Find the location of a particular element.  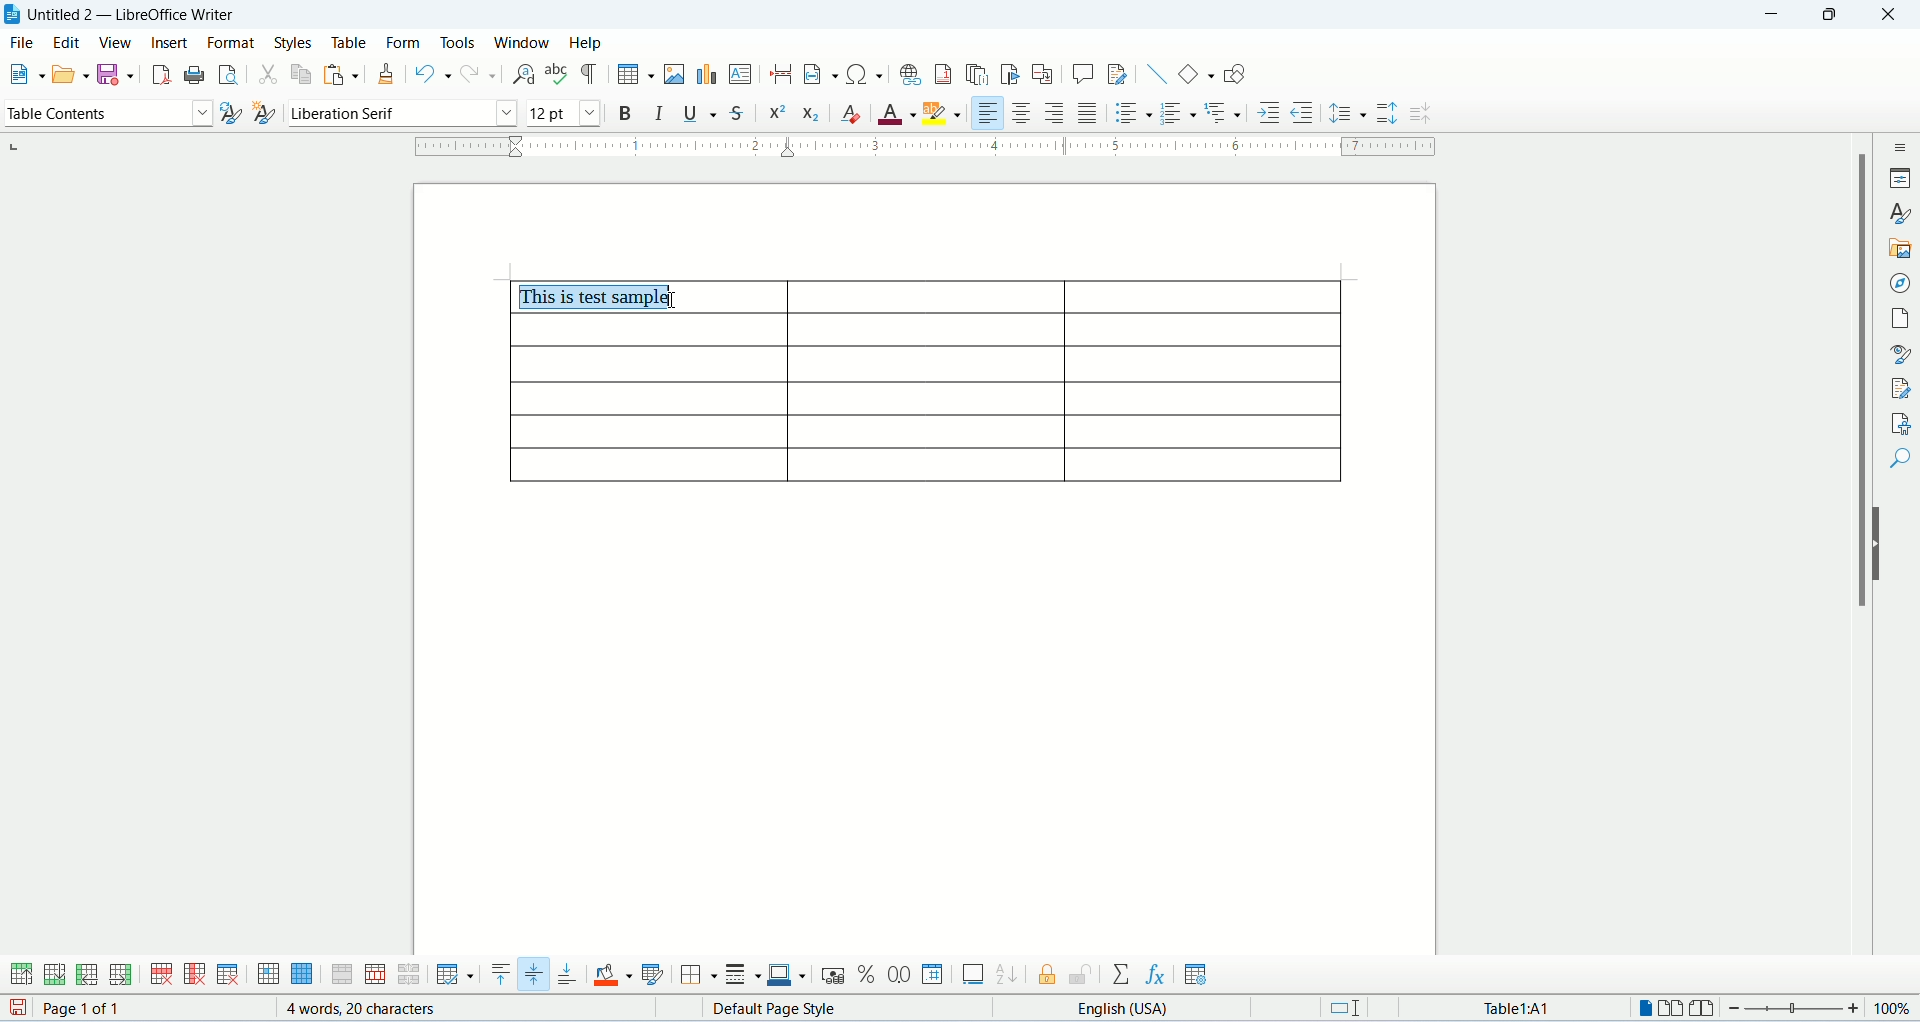

safe is located at coordinates (116, 74).